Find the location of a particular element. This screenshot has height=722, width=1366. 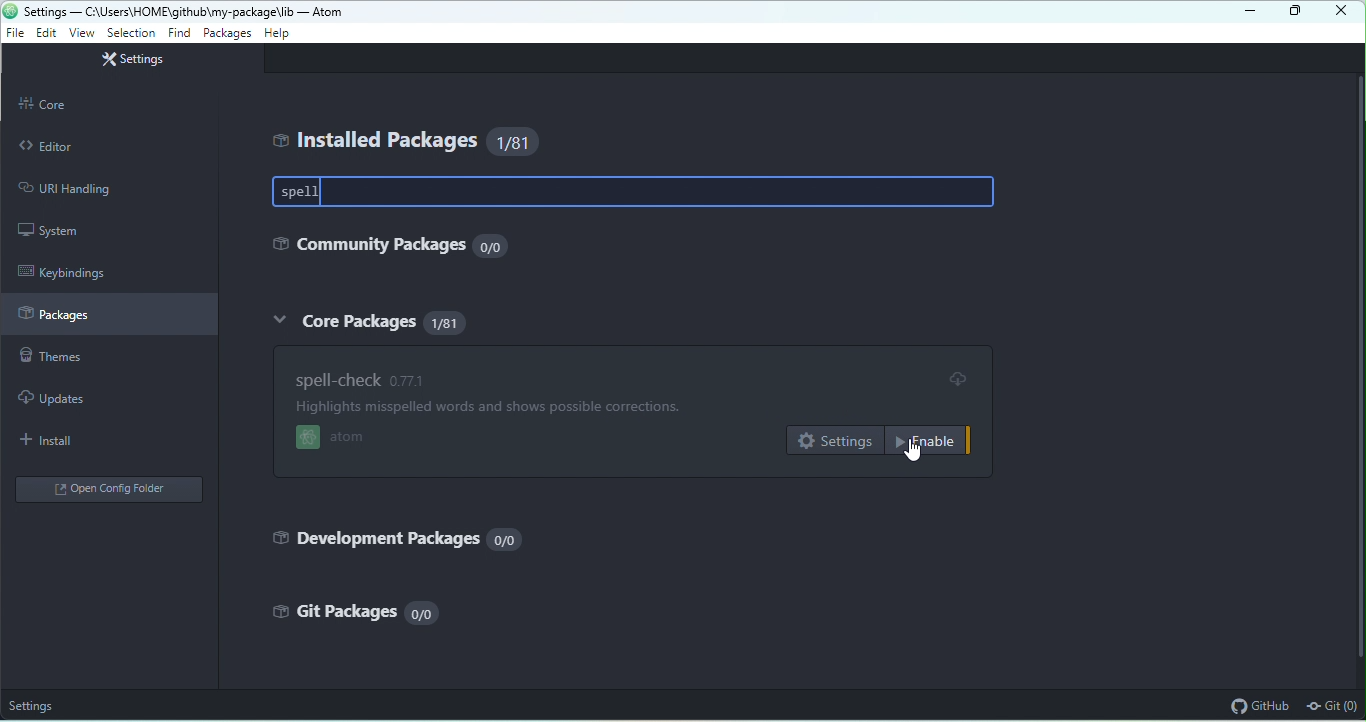

editor is located at coordinates (108, 147).